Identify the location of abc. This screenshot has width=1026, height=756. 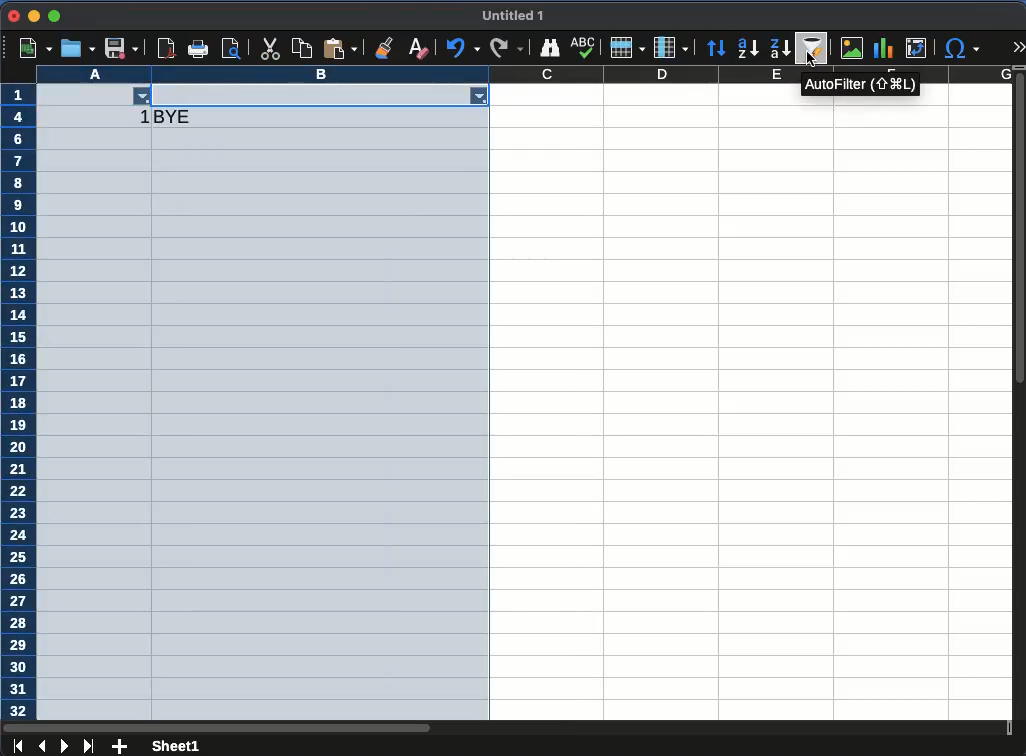
(580, 47).